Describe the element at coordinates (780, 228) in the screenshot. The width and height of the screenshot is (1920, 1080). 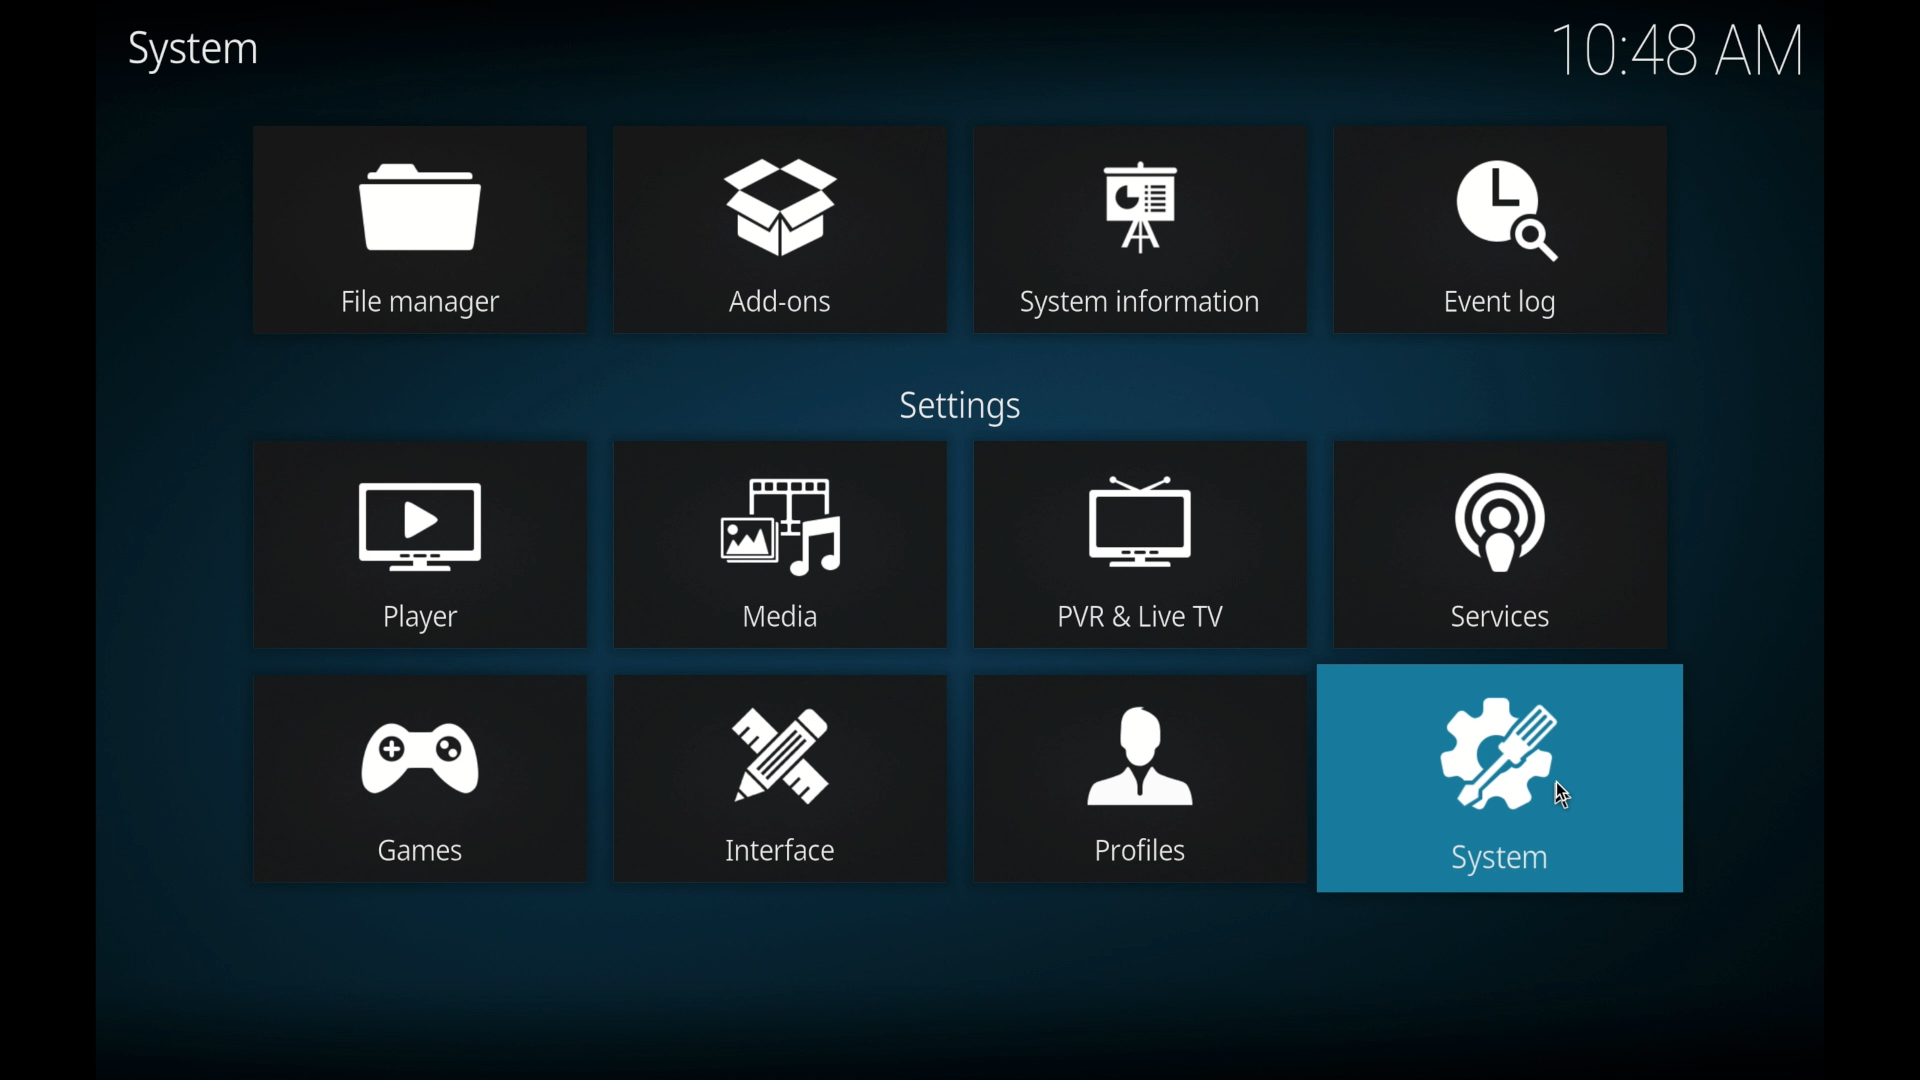
I see `add-ons` at that location.